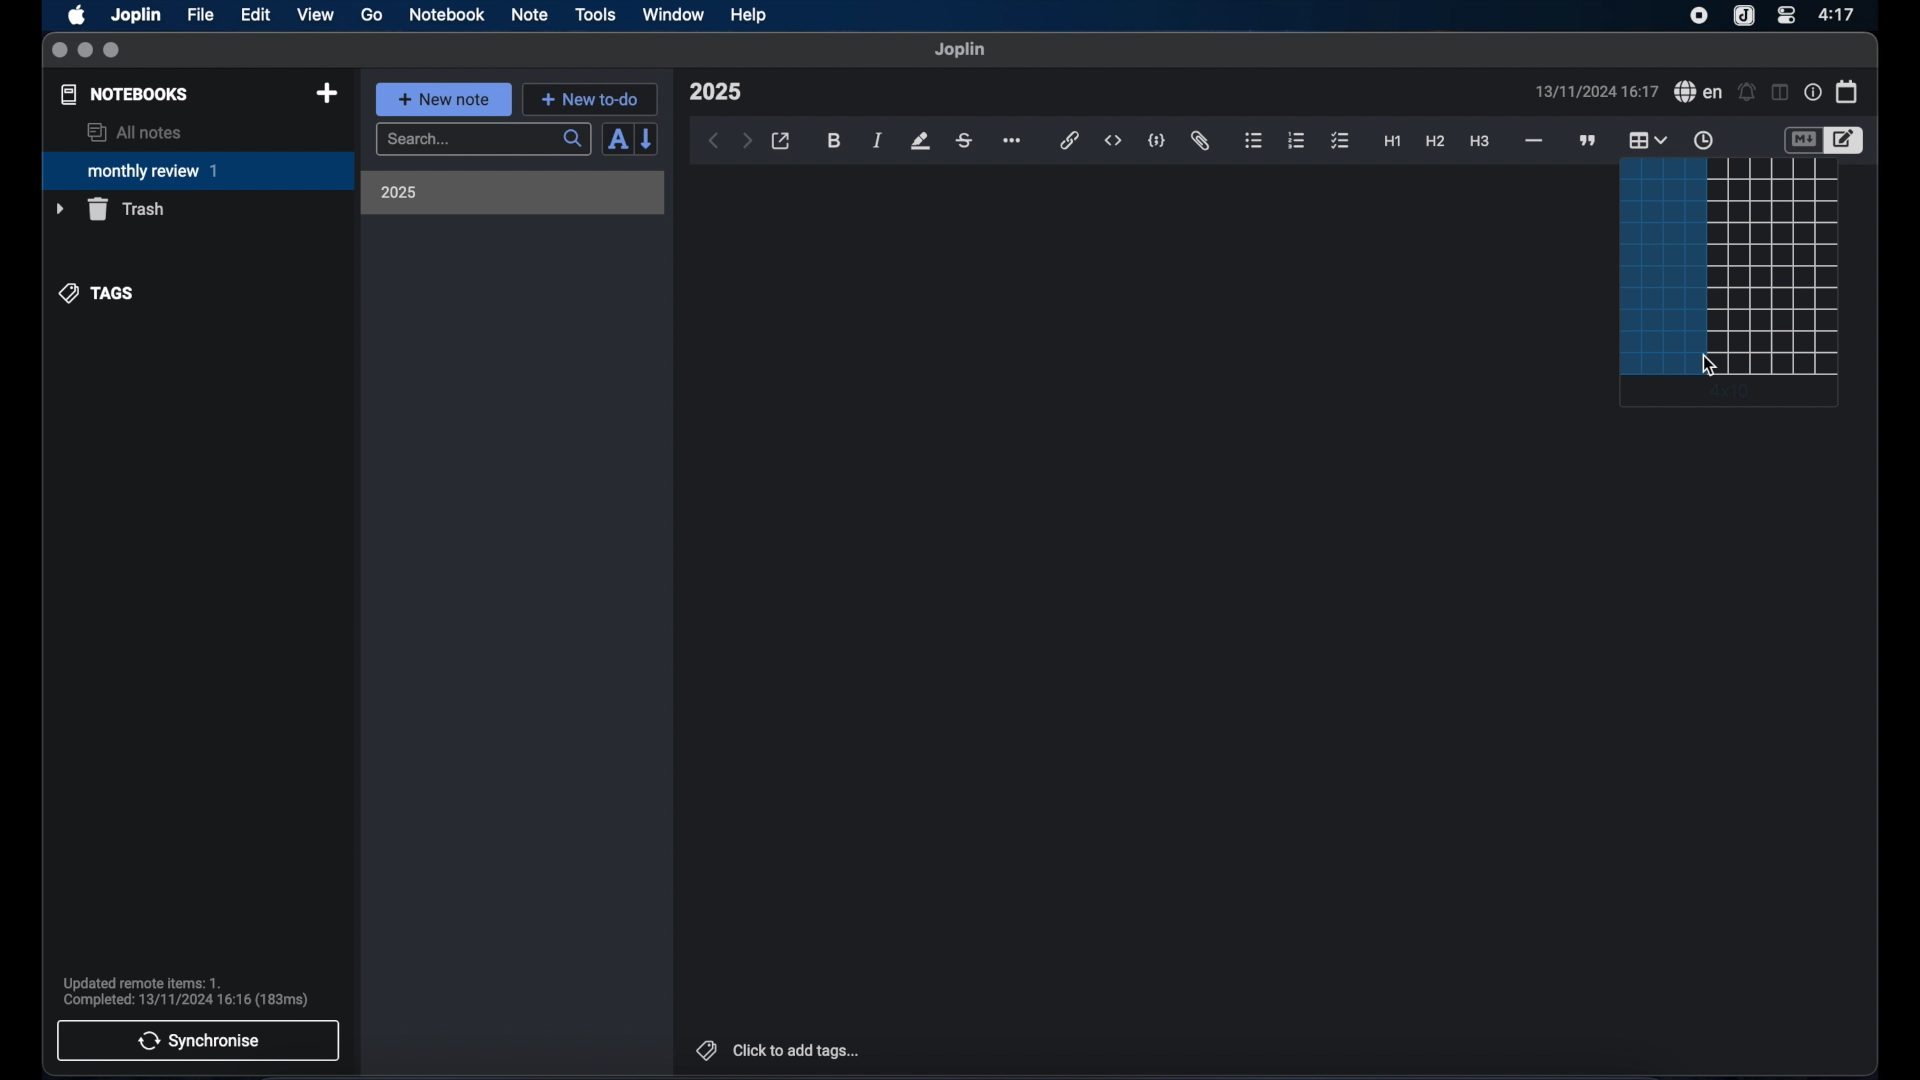 Image resolution: width=1920 pixels, height=1080 pixels. What do you see at coordinates (1848, 91) in the screenshot?
I see `calendar` at bounding box center [1848, 91].